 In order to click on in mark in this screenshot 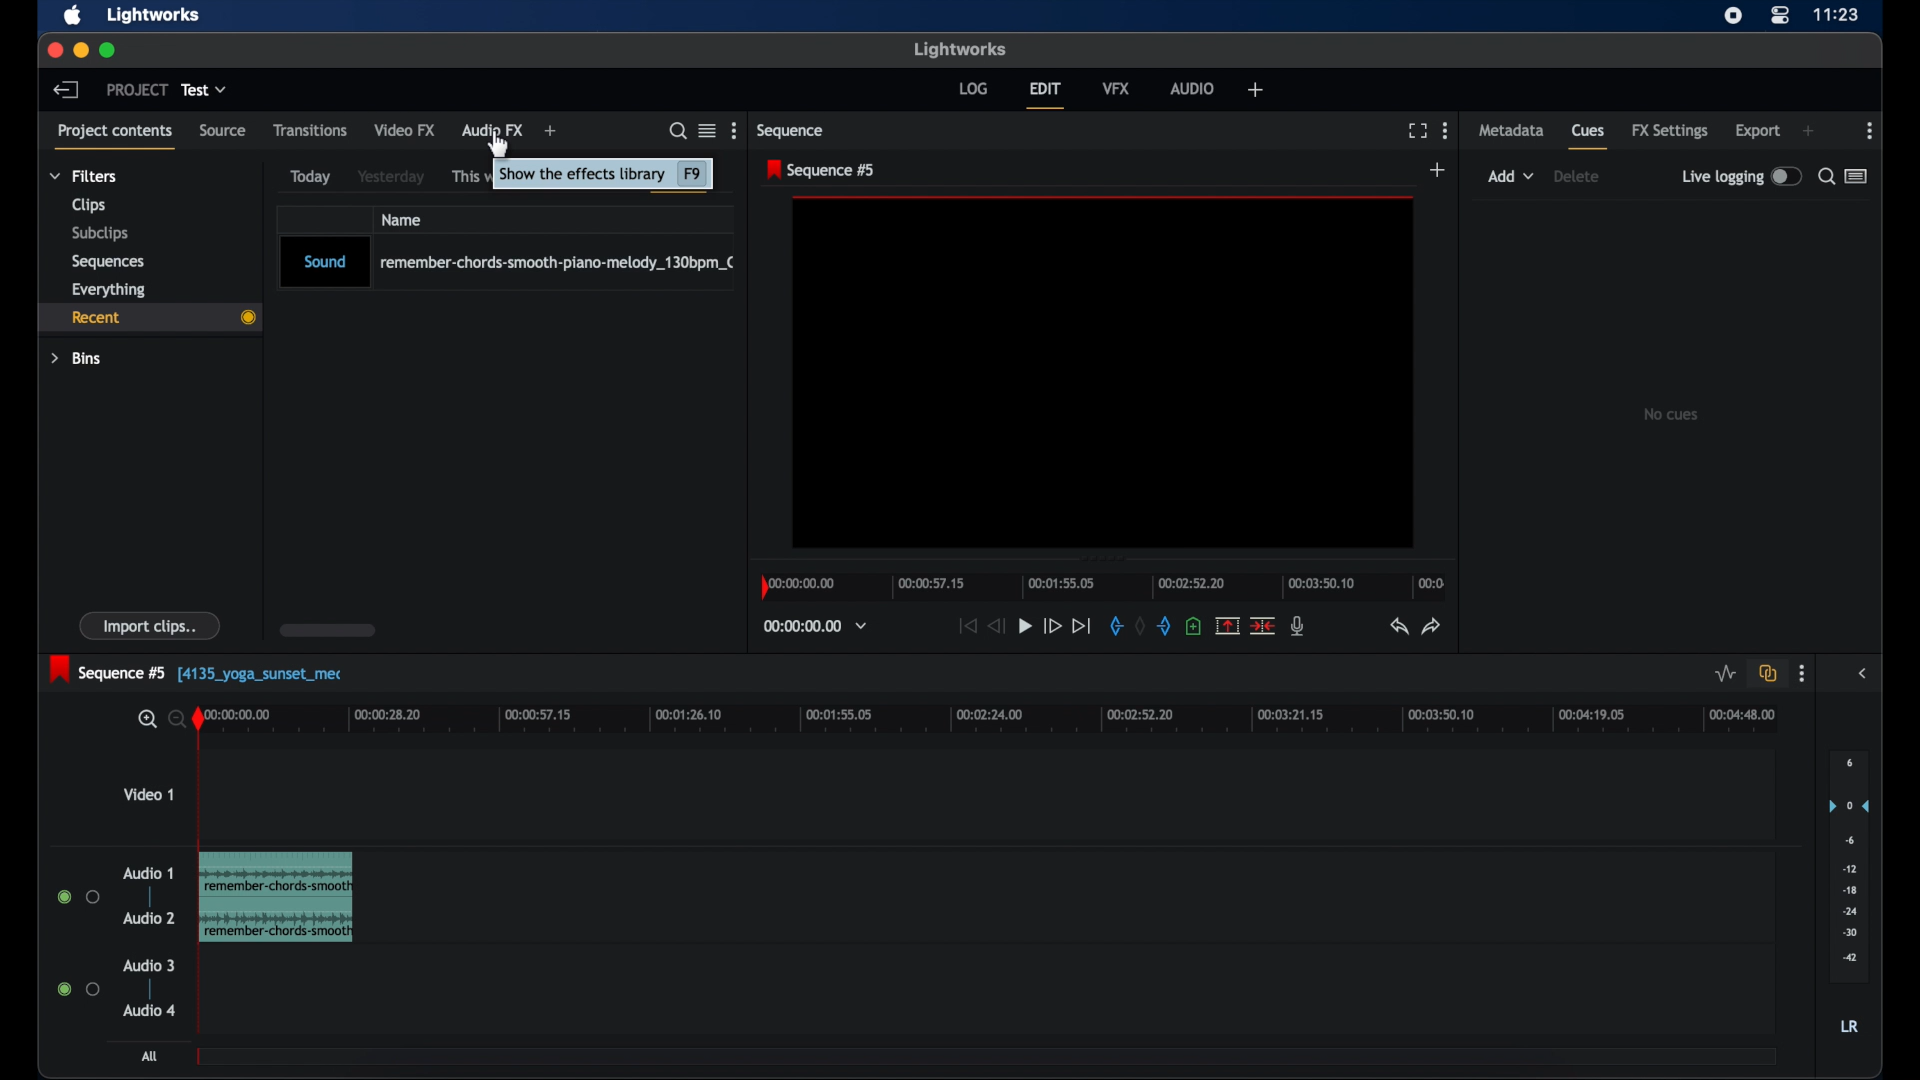, I will do `click(1114, 625)`.